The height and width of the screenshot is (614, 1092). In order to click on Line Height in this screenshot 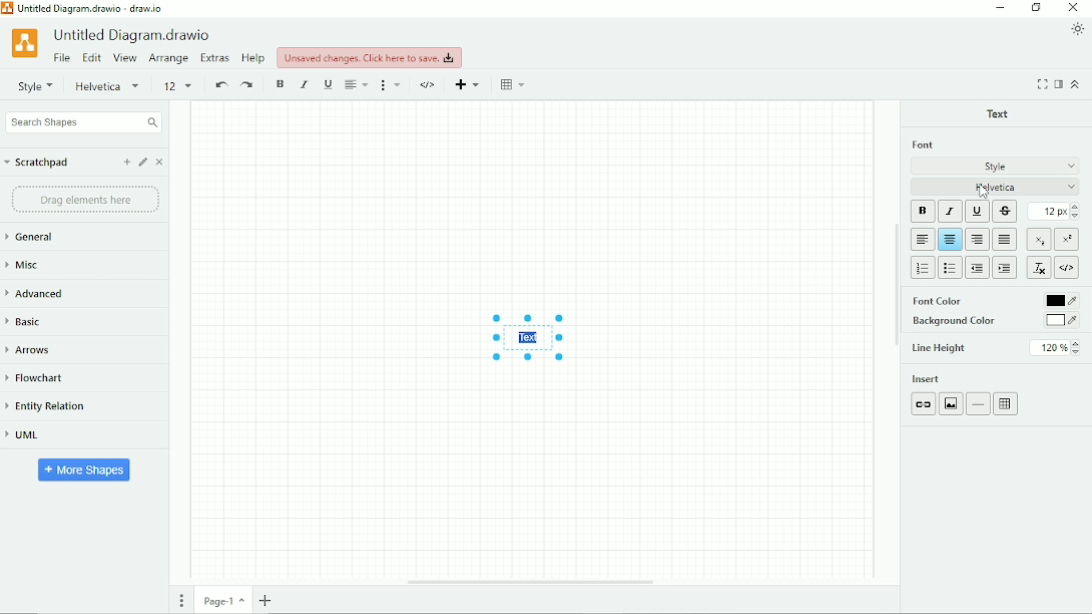, I will do `click(999, 348)`.